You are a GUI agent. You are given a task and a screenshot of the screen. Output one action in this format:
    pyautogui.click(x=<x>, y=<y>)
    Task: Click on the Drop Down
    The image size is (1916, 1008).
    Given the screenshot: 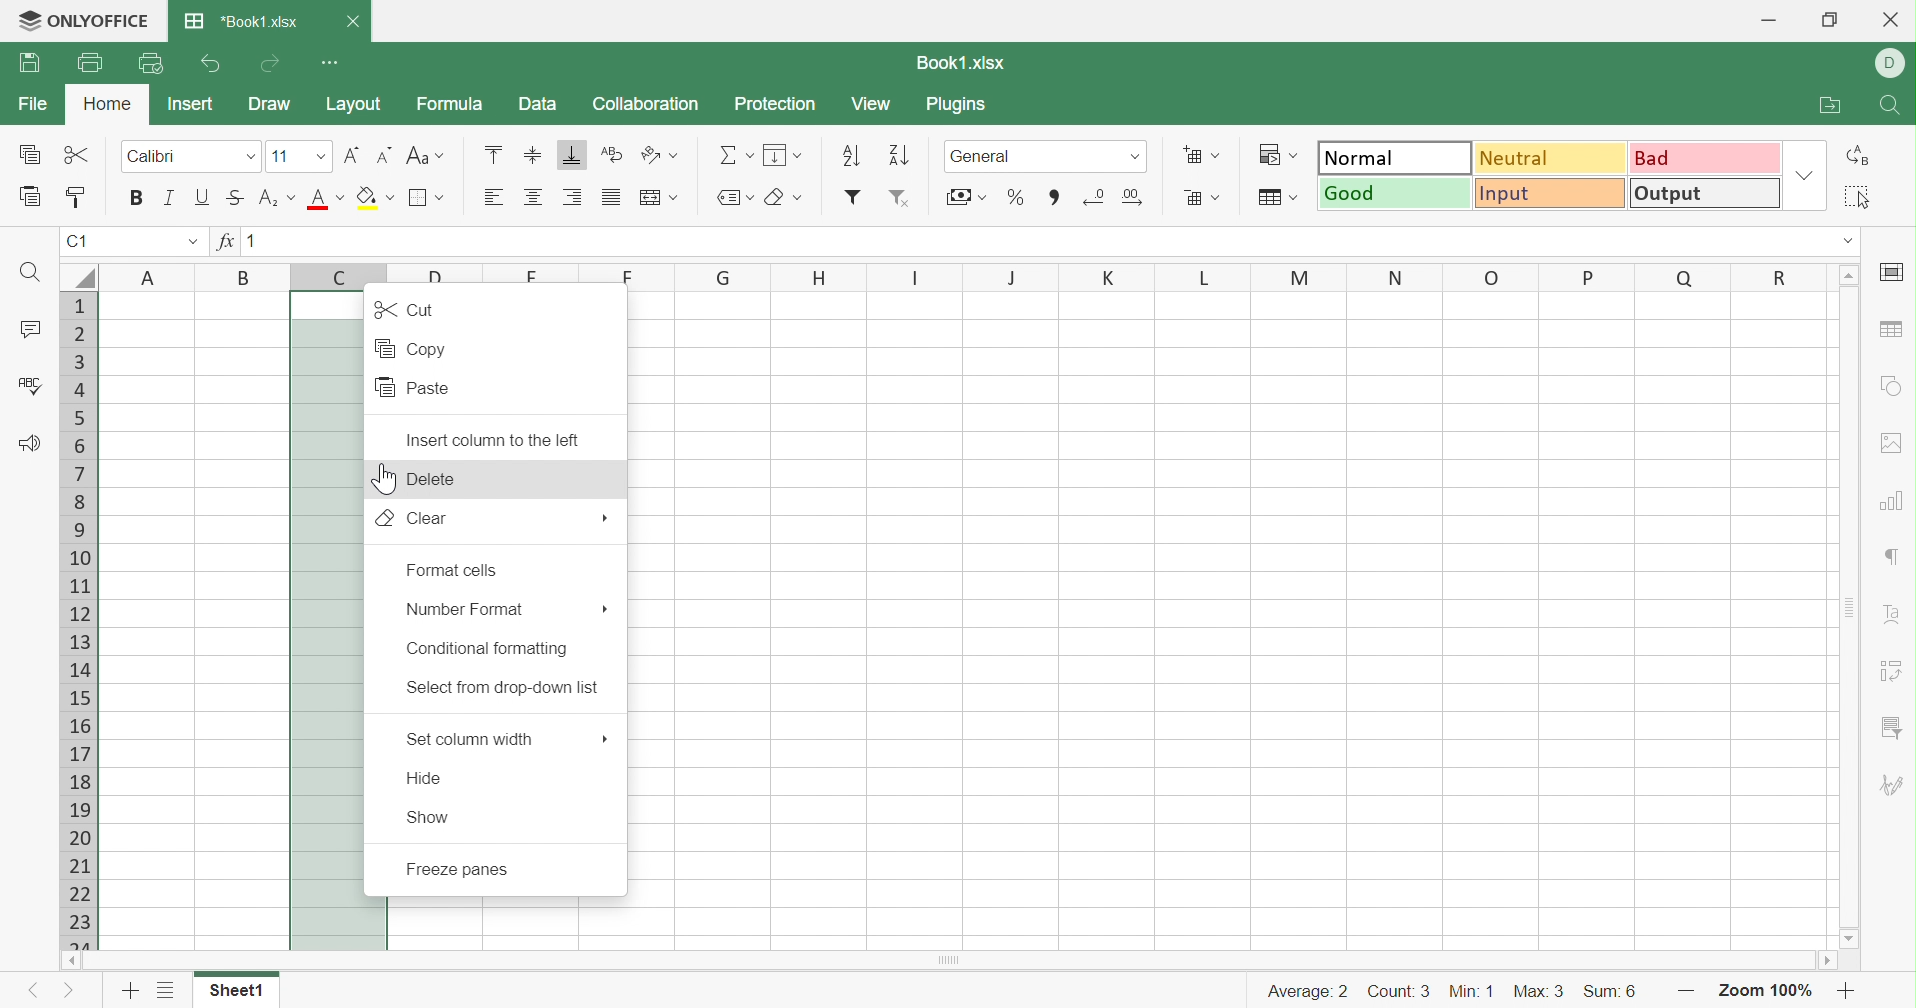 What is the action you would take?
    pyautogui.click(x=749, y=156)
    